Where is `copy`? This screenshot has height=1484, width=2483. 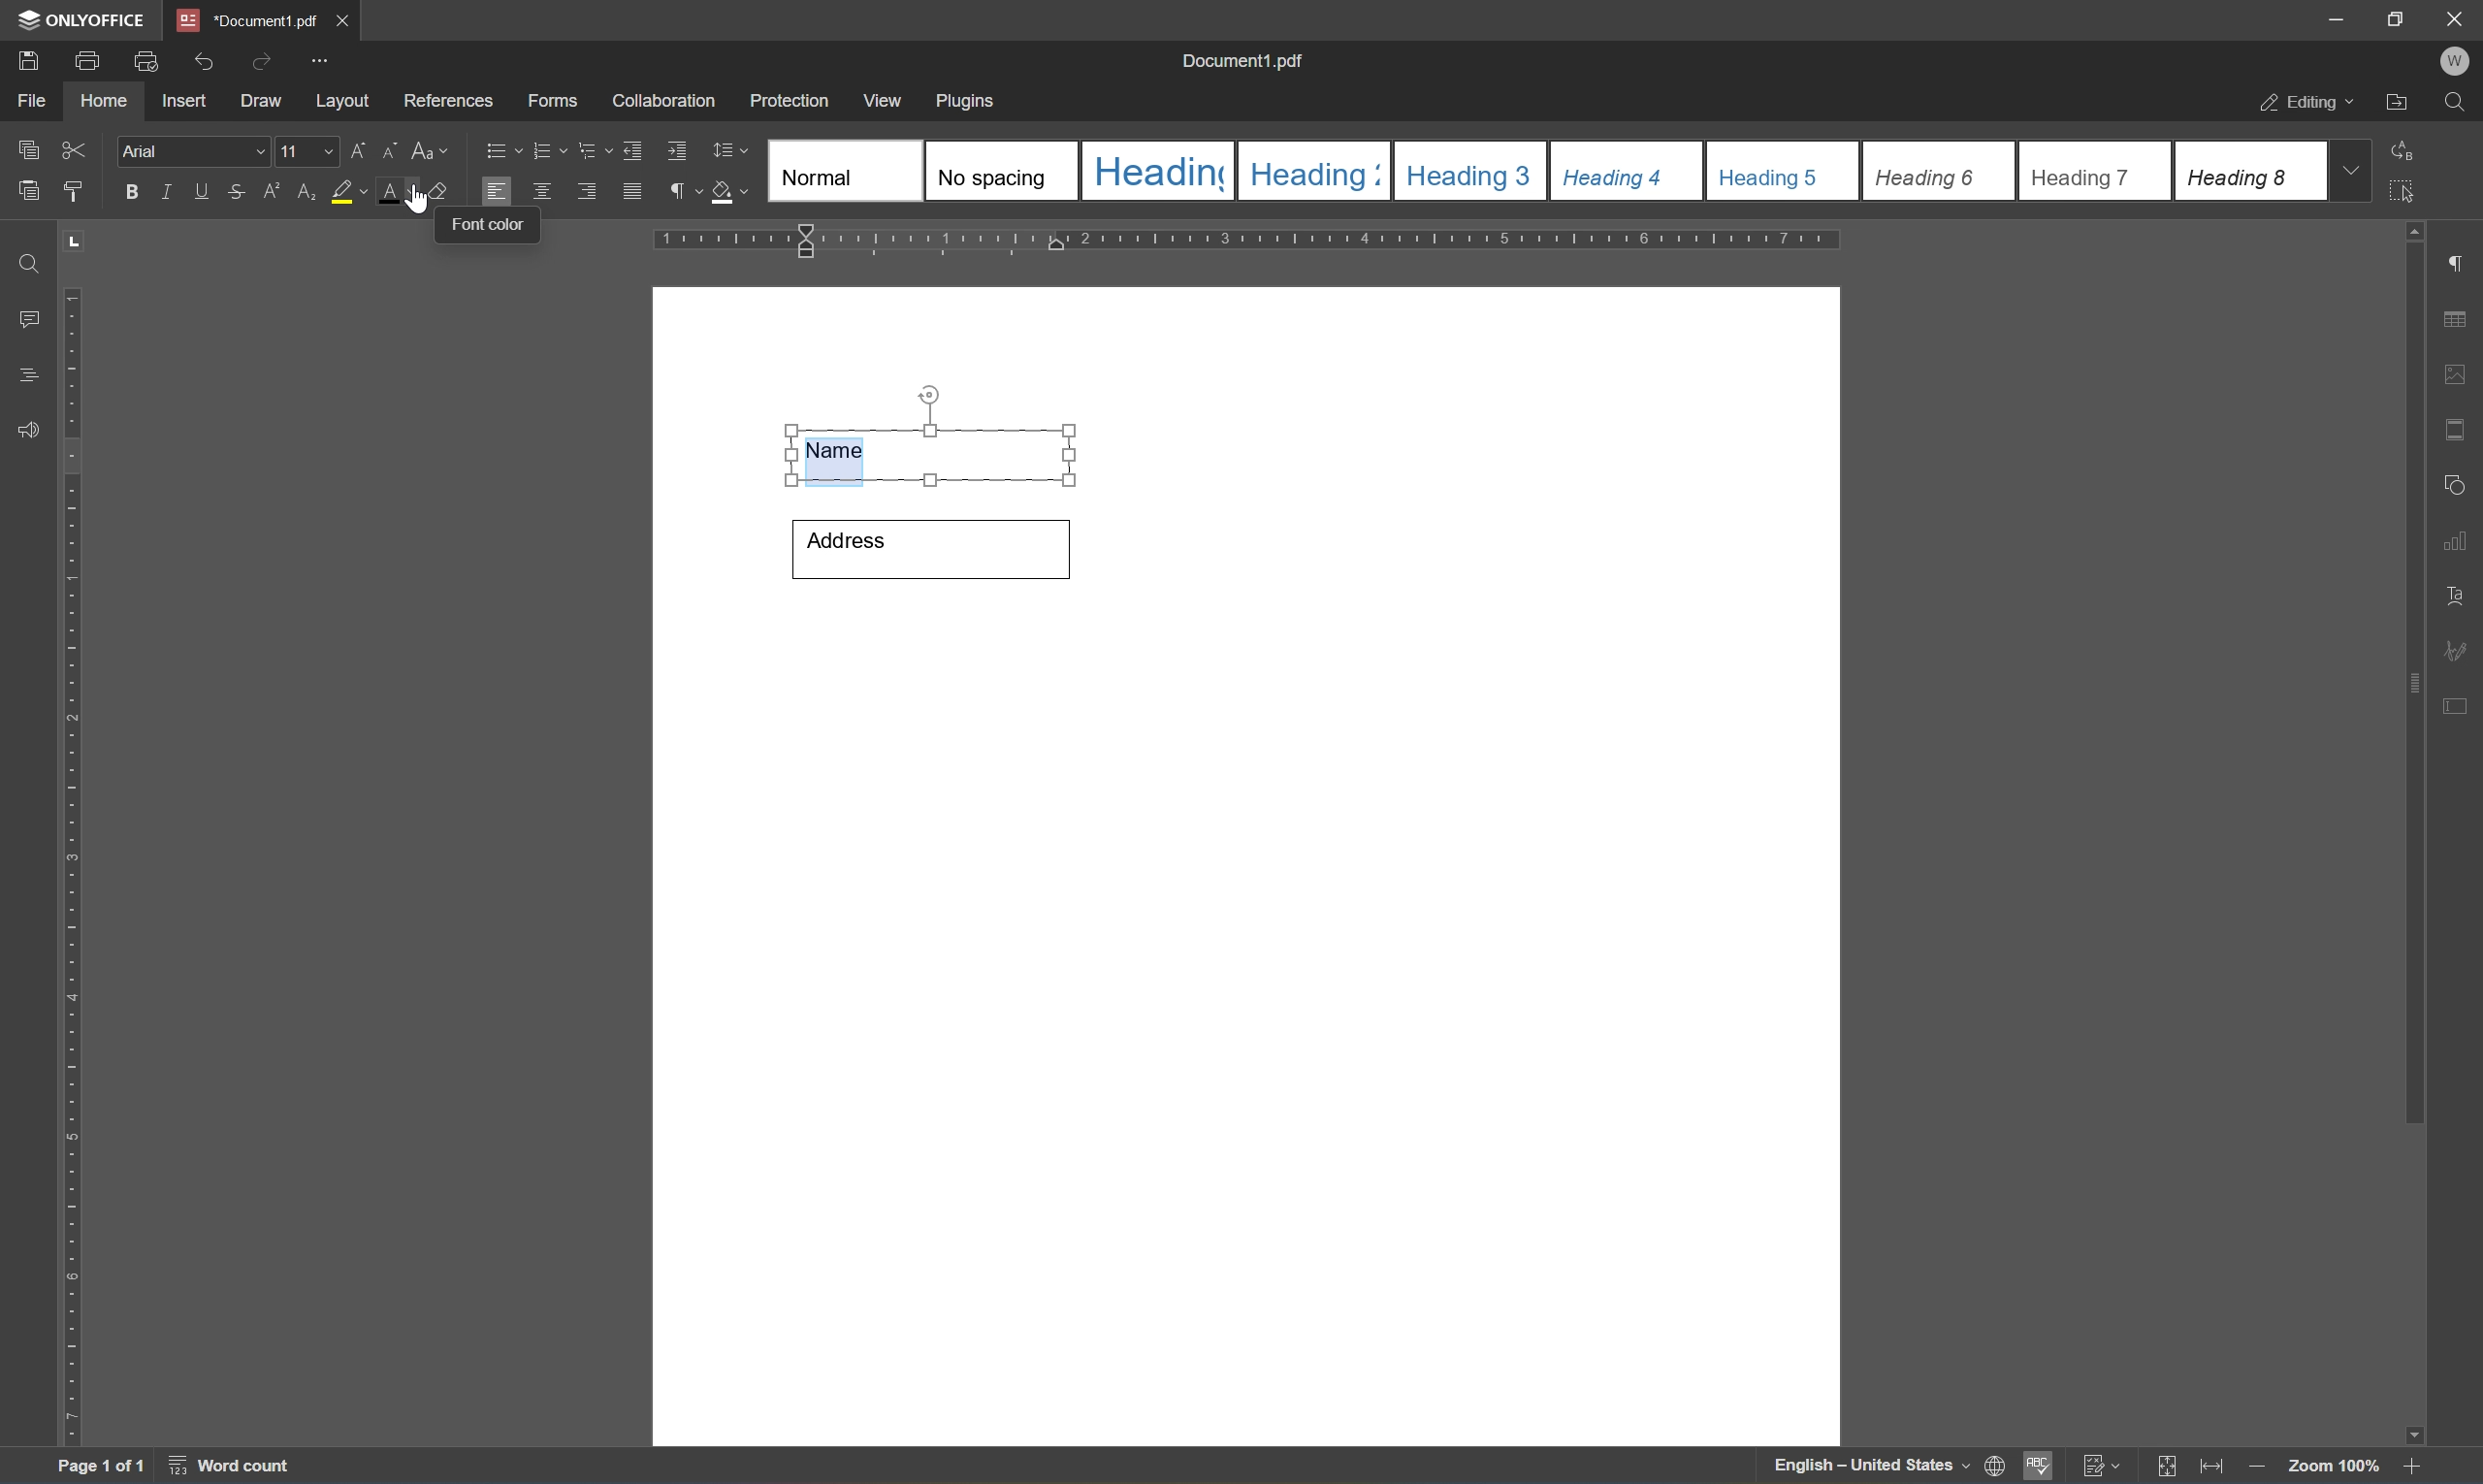
copy is located at coordinates (30, 190).